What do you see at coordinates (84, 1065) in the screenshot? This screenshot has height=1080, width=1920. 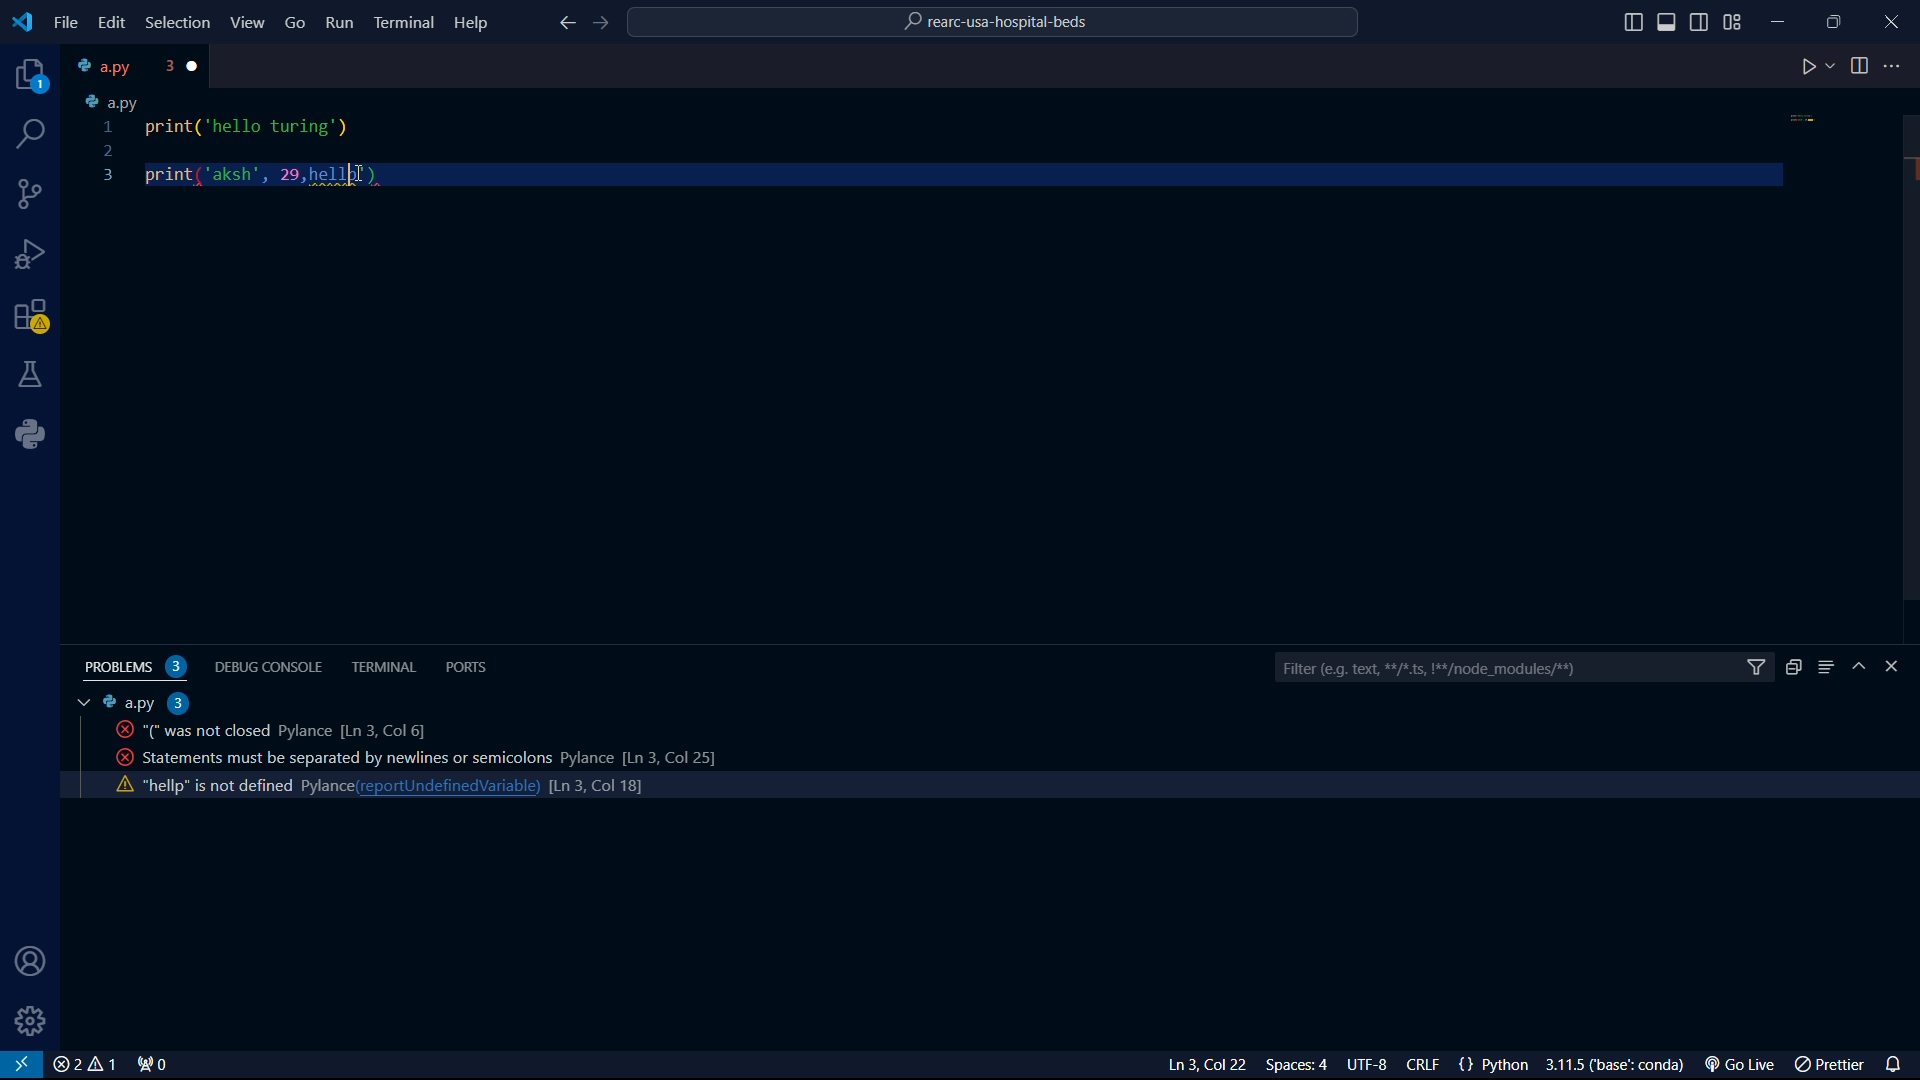 I see `close` at bounding box center [84, 1065].